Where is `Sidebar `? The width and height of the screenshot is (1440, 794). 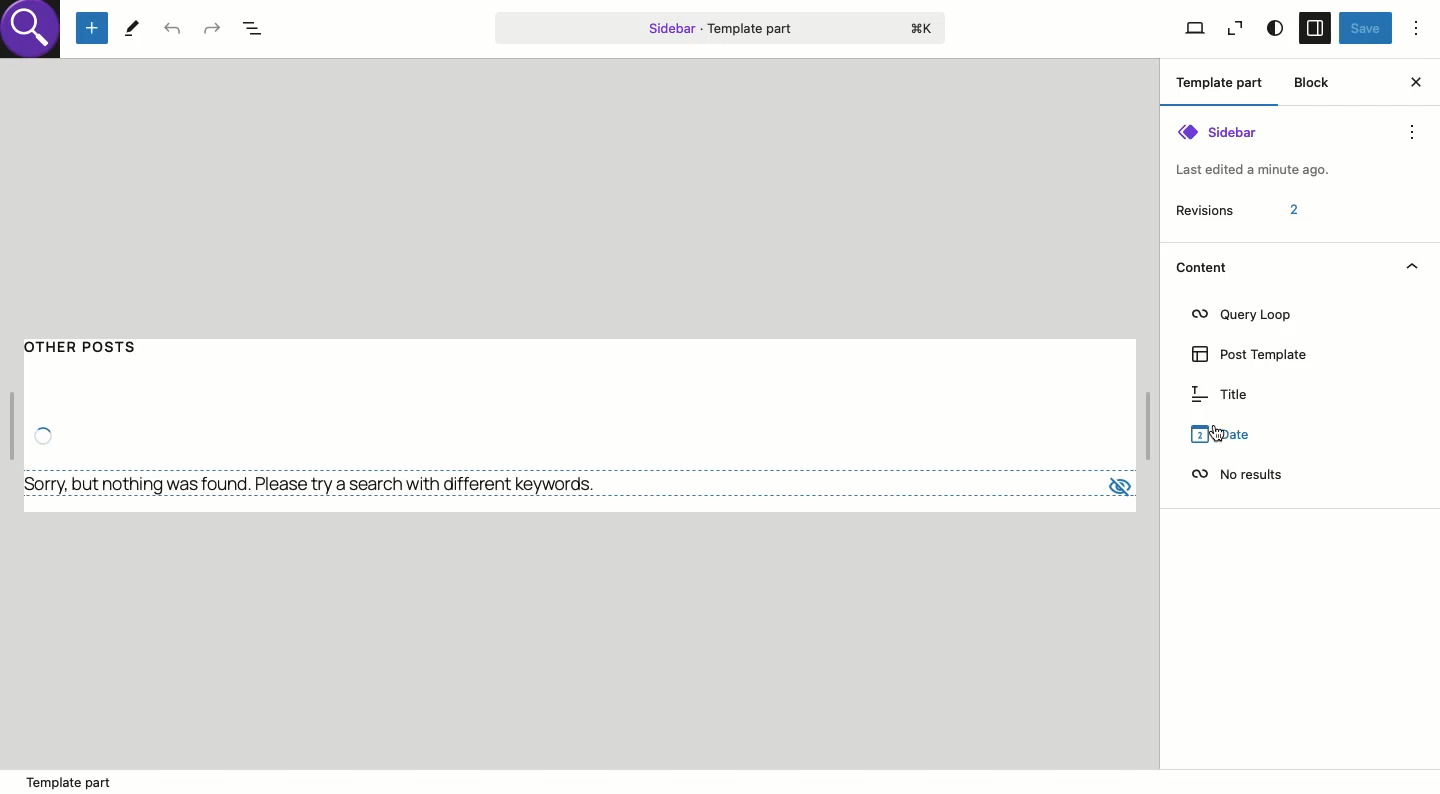
Sidebar  is located at coordinates (1314, 29).